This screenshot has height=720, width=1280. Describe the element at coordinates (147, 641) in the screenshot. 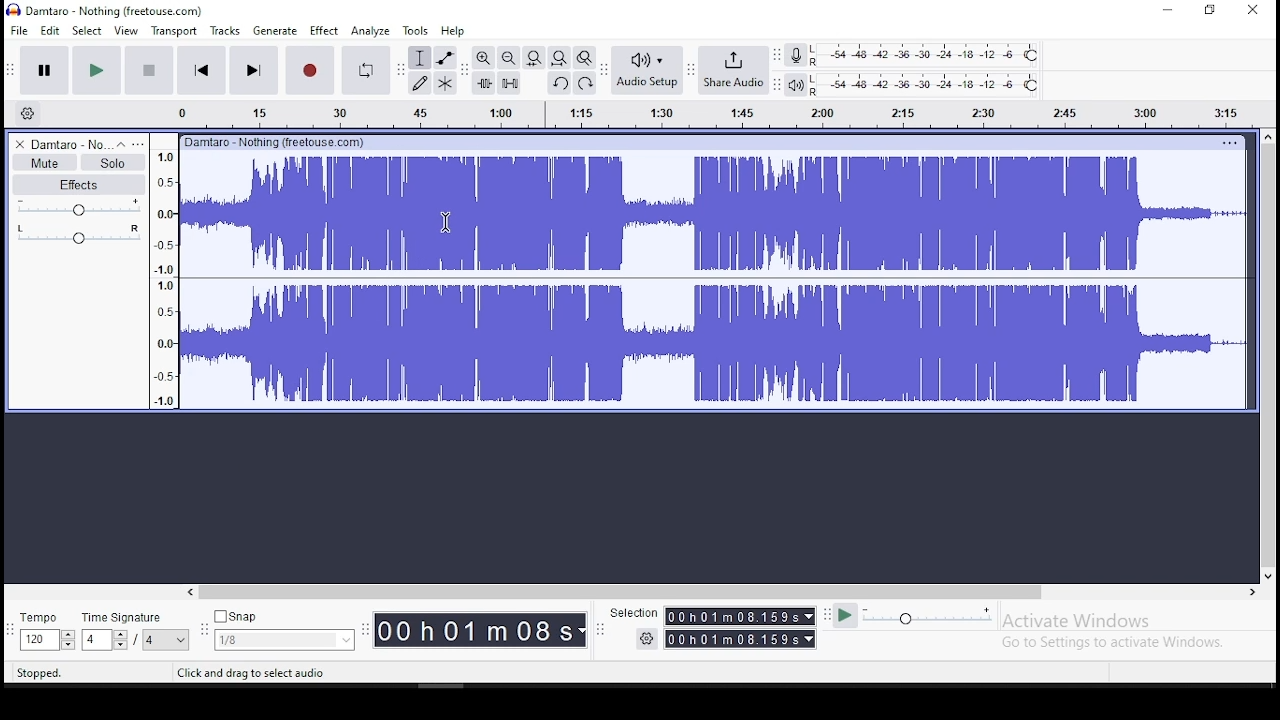

I see `/4` at that location.